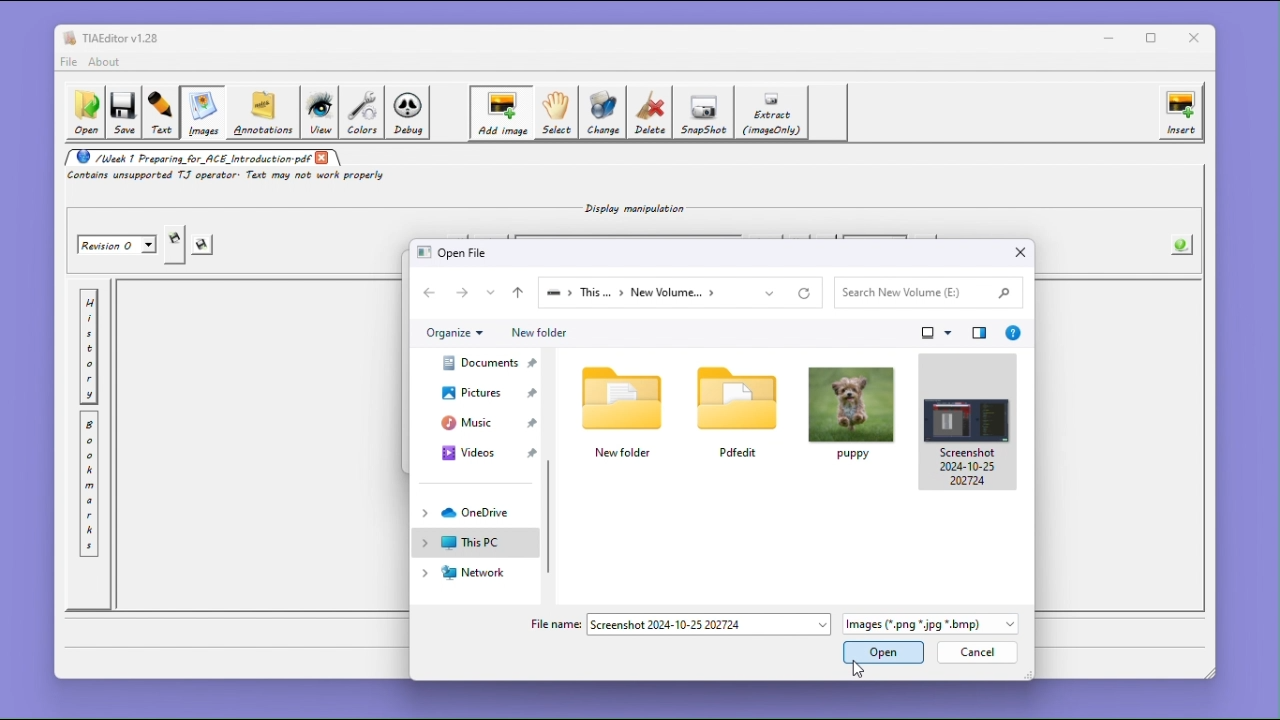  What do you see at coordinates (188, 157) in the screenshot?
I see `/Week 1 Preparing_for_ACE_Introduction.pdf` at bounding box center [188, 157].